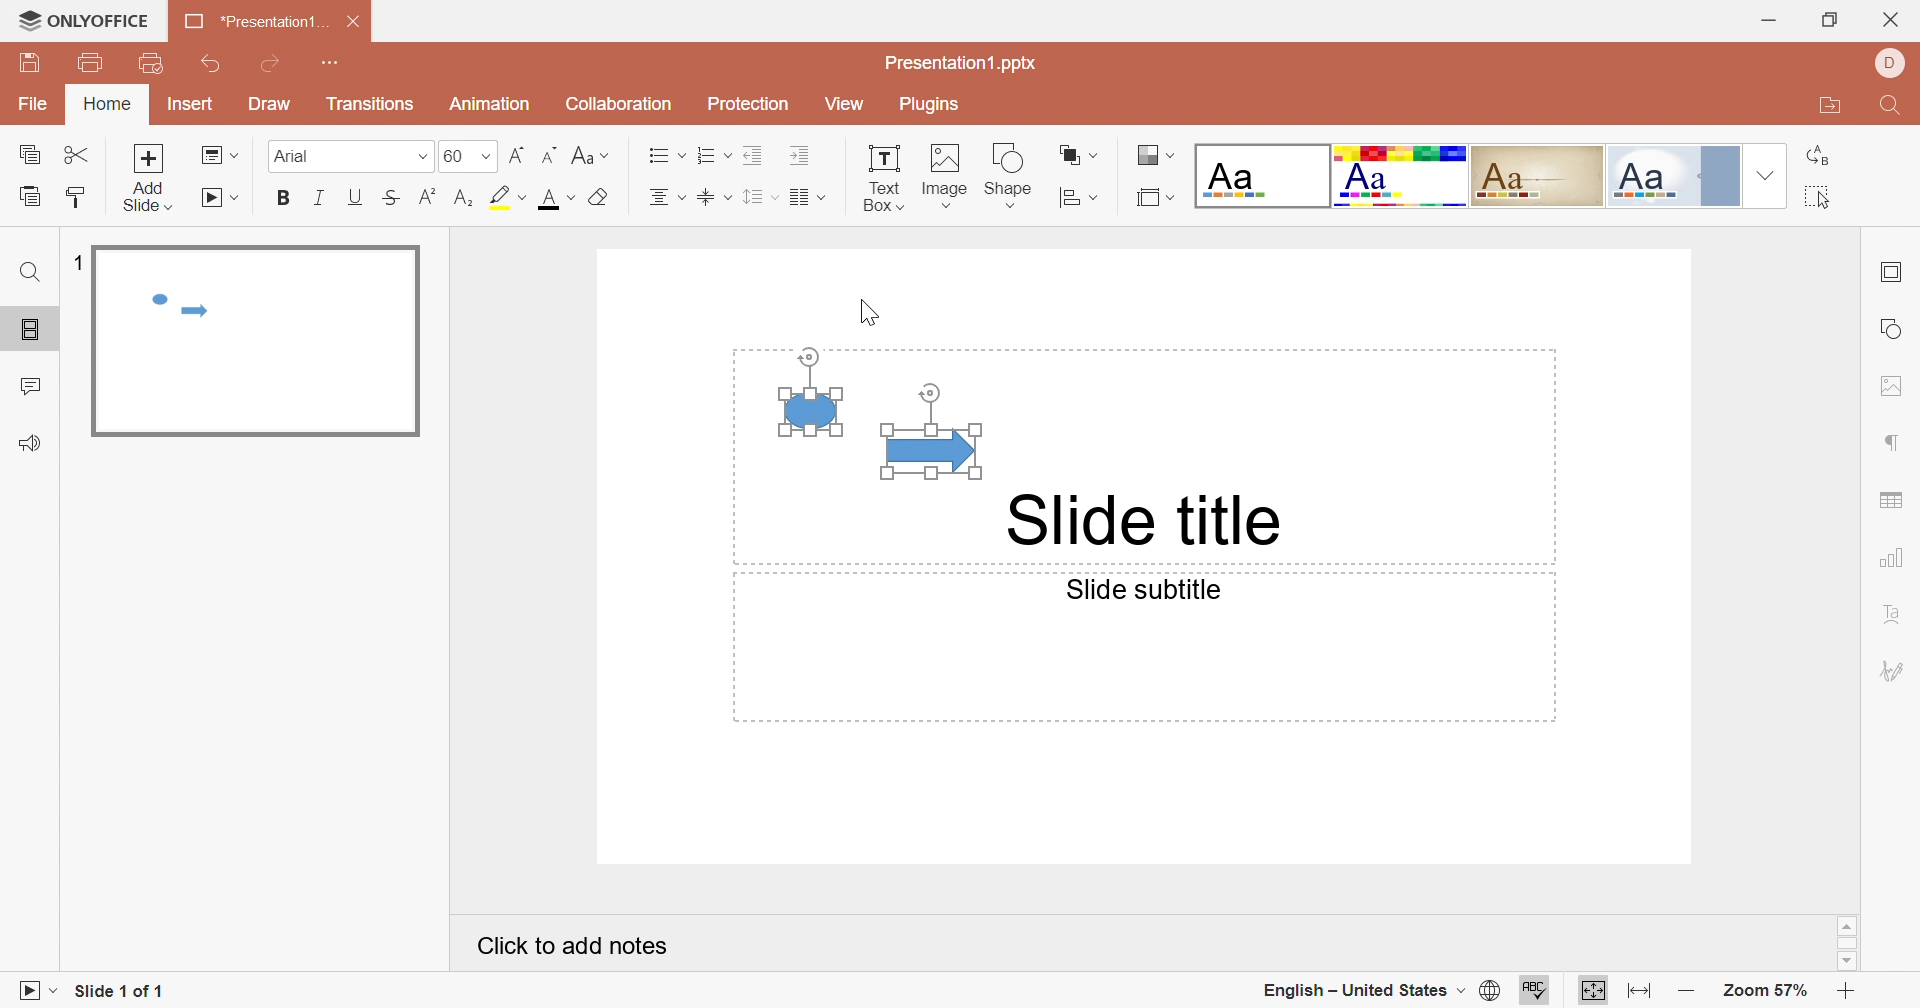 The width and height of the screenshot is (1920, 1008). Describe the element at coordinates (124, 991) in the screenshot. I see `Slide 1 of 1` at that location.